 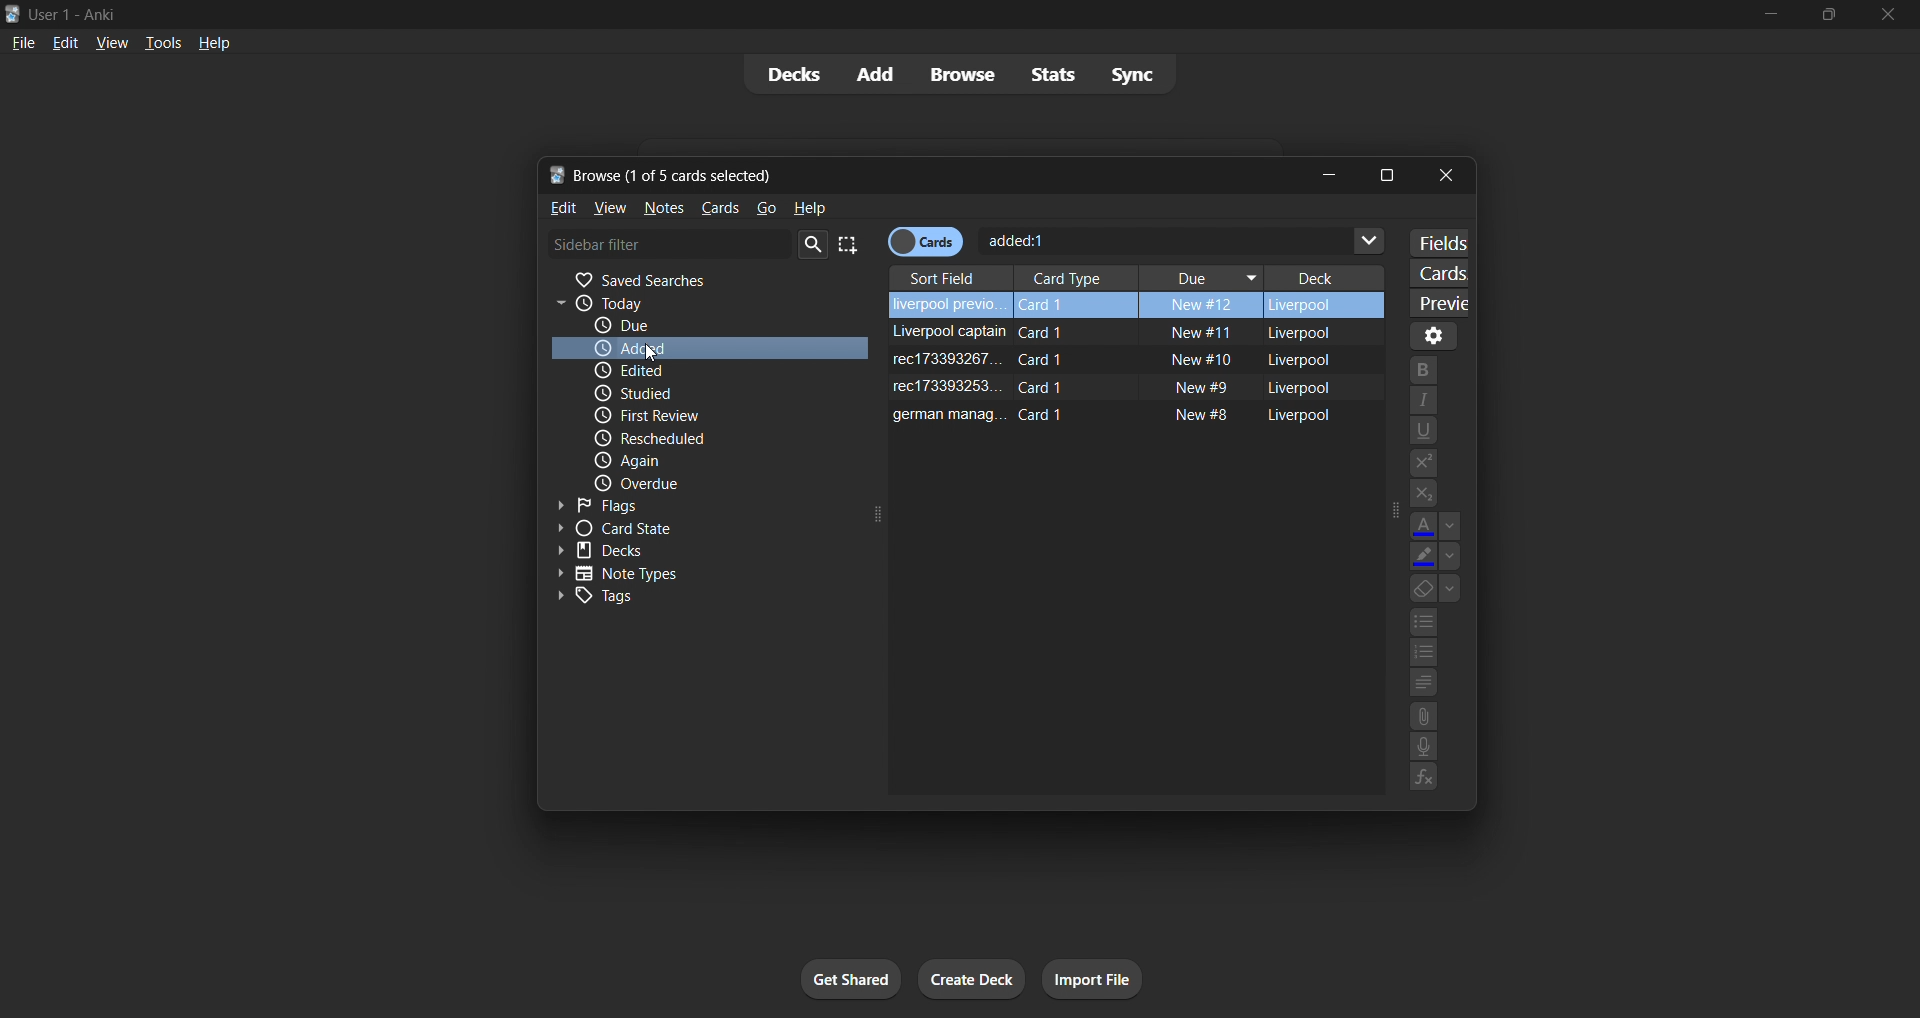 What do you see at coordinates (690, 244) in the screenshot?
I see `search filter` at bounding box center [690, 244].